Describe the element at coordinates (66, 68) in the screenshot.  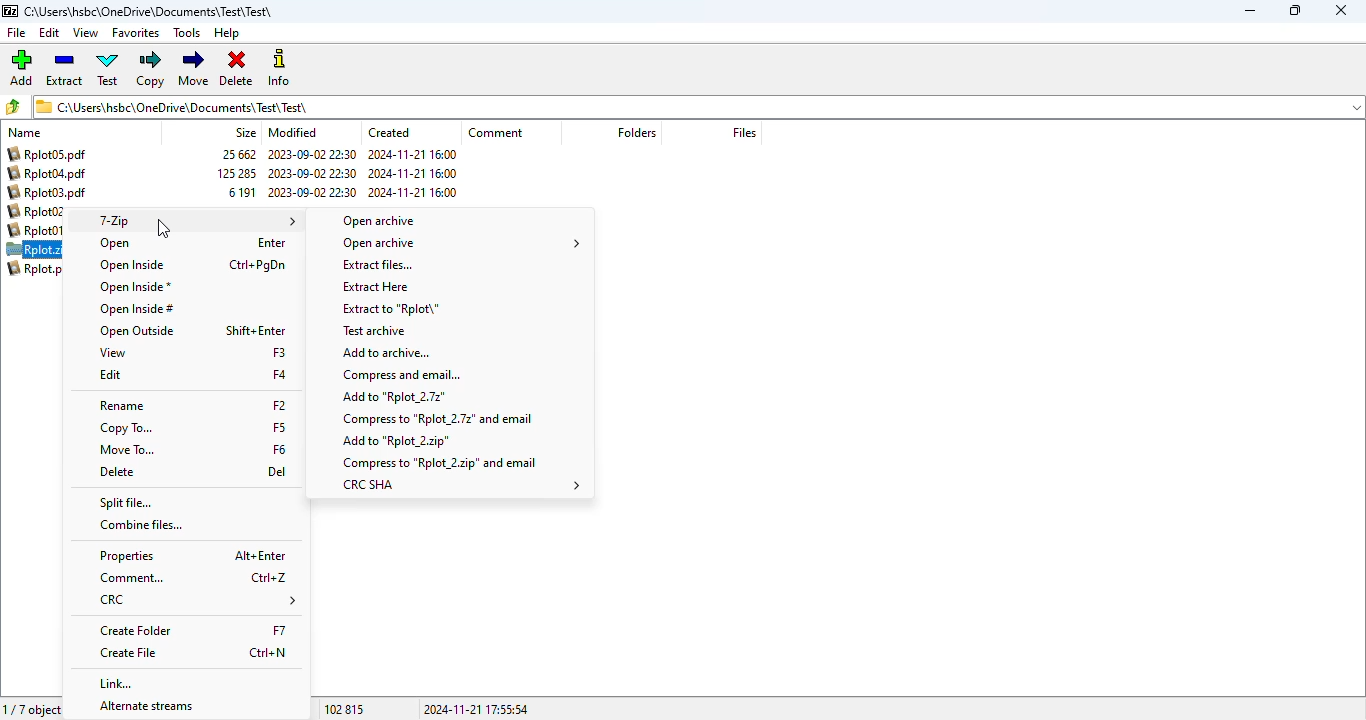
I see `extract` at that location.